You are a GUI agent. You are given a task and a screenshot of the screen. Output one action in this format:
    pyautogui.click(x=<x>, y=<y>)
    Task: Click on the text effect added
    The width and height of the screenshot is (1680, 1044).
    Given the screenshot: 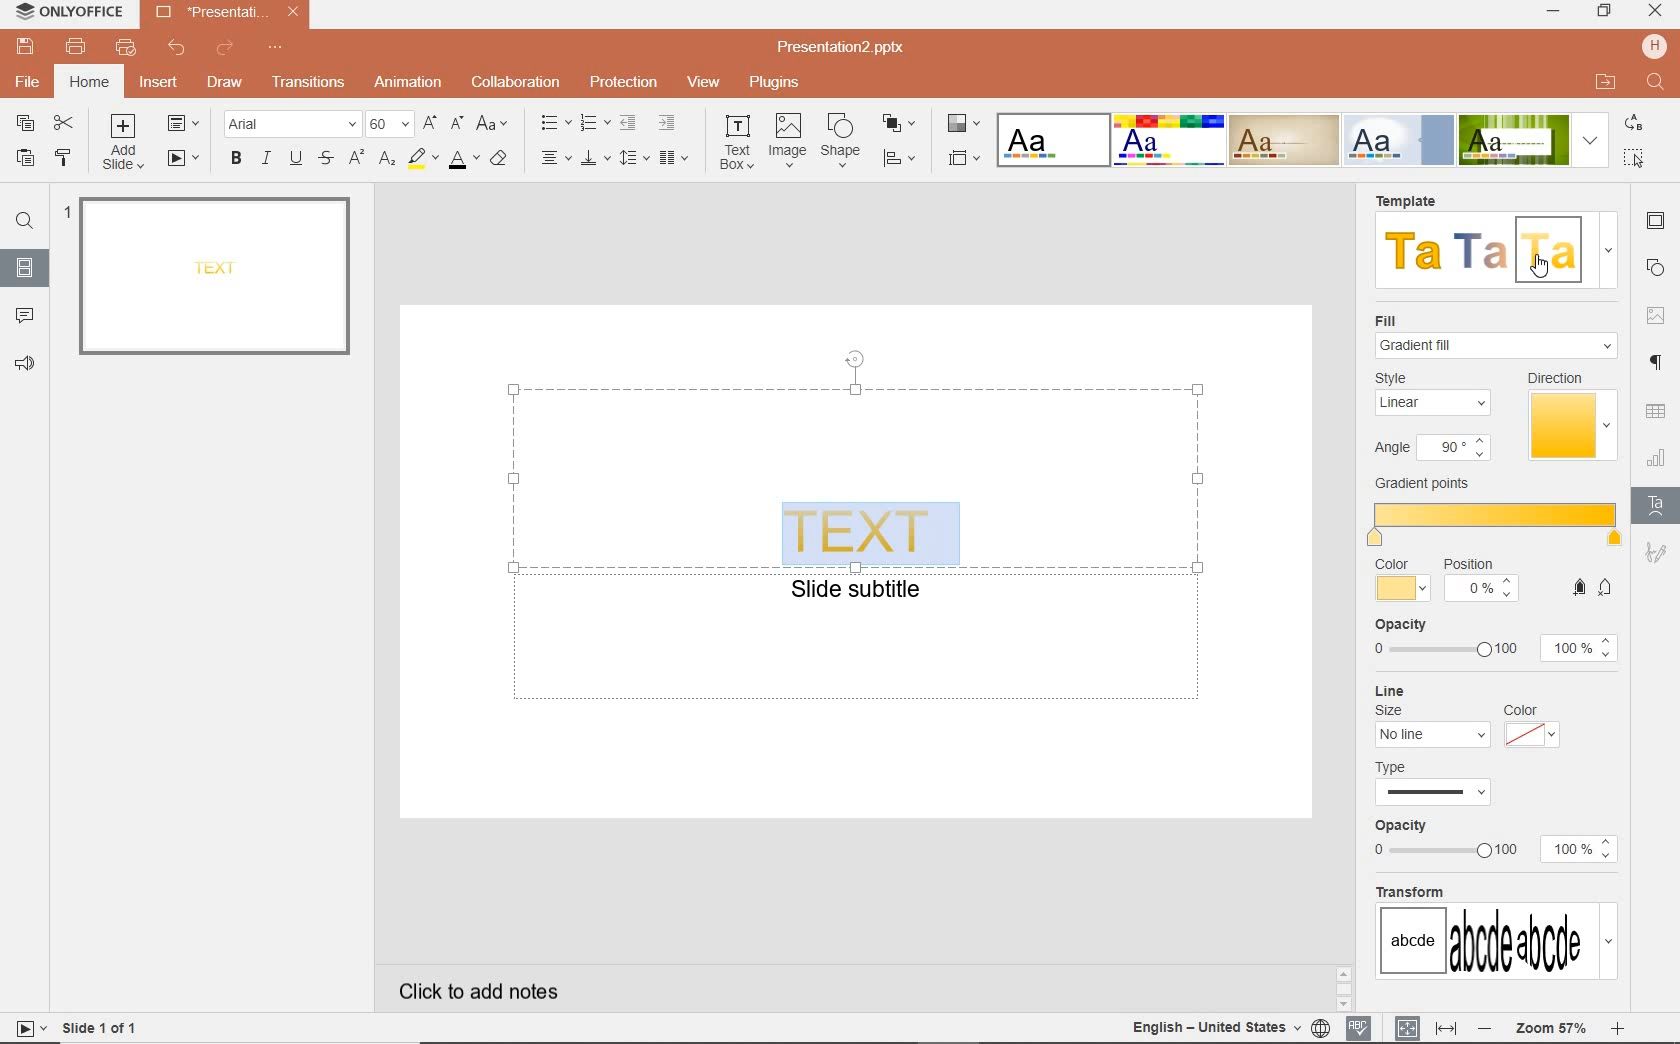 What is the action you would take?
    pyautogui.click(x=212, y=272)
    